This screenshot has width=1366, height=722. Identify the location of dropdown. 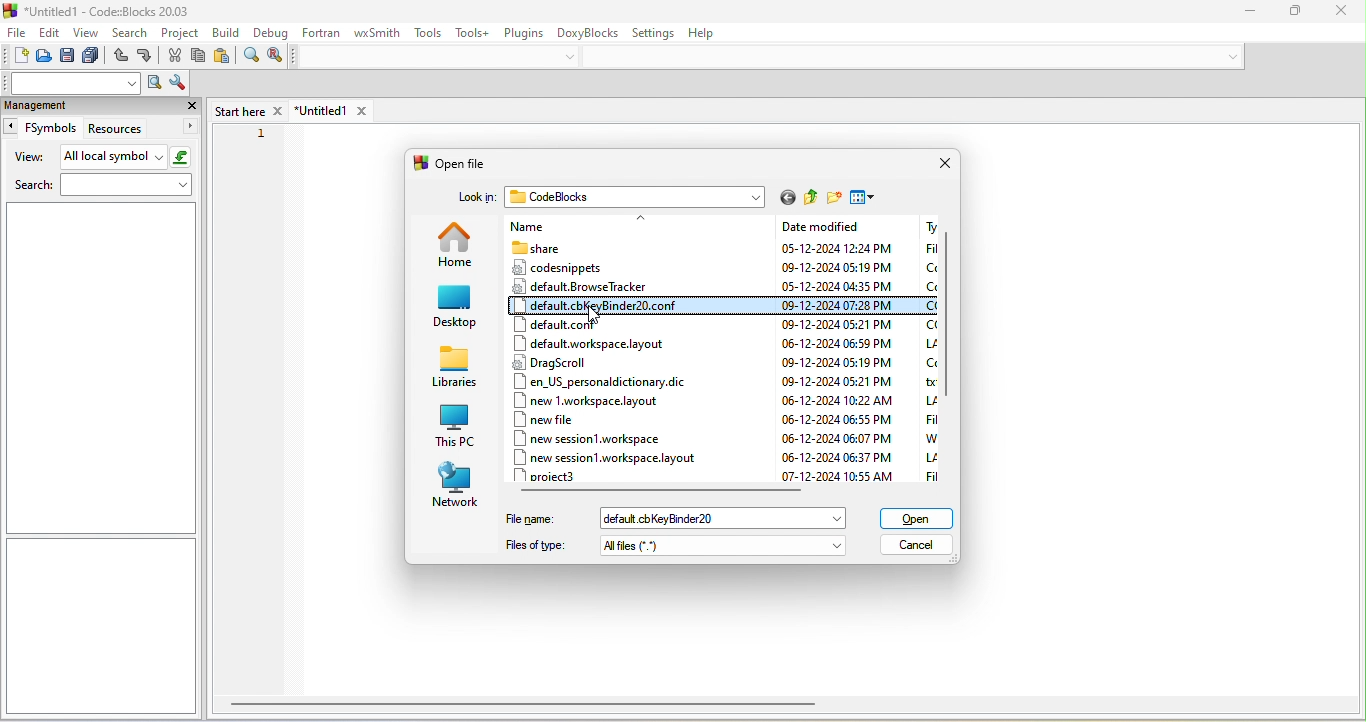
(838, 517).